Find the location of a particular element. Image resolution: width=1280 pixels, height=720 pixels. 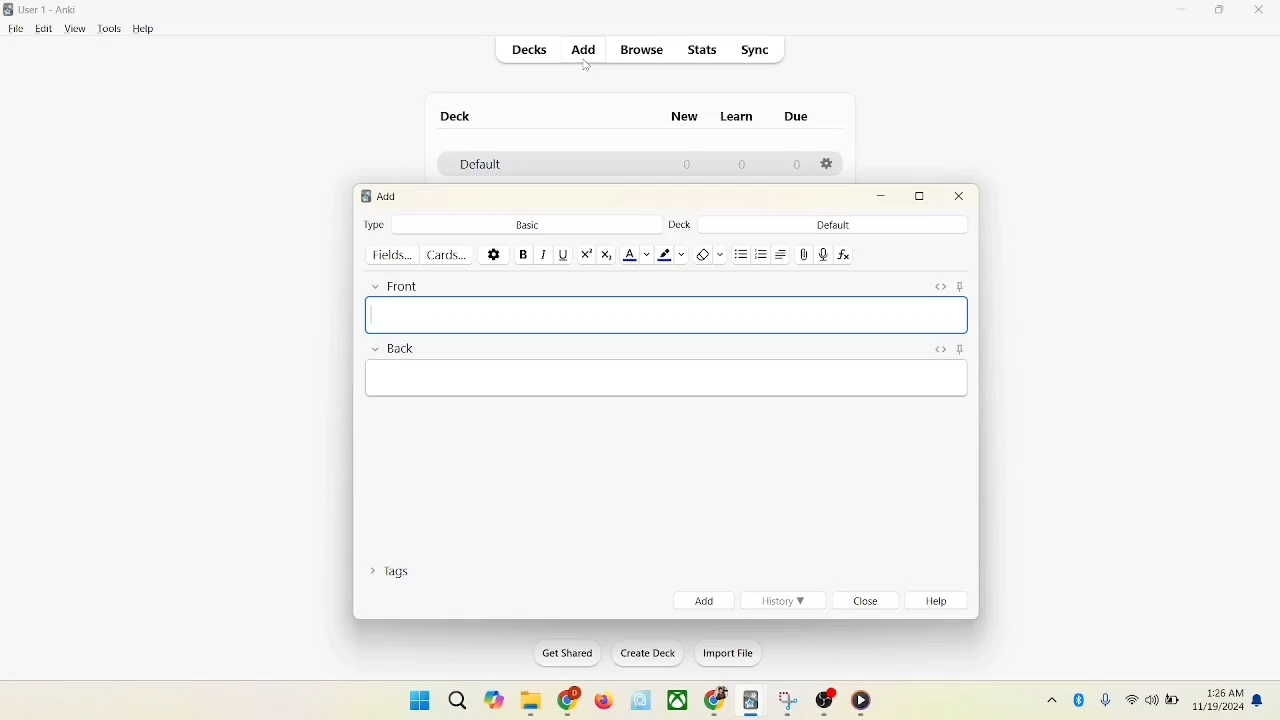

sync is located at coordinates (756, 50).